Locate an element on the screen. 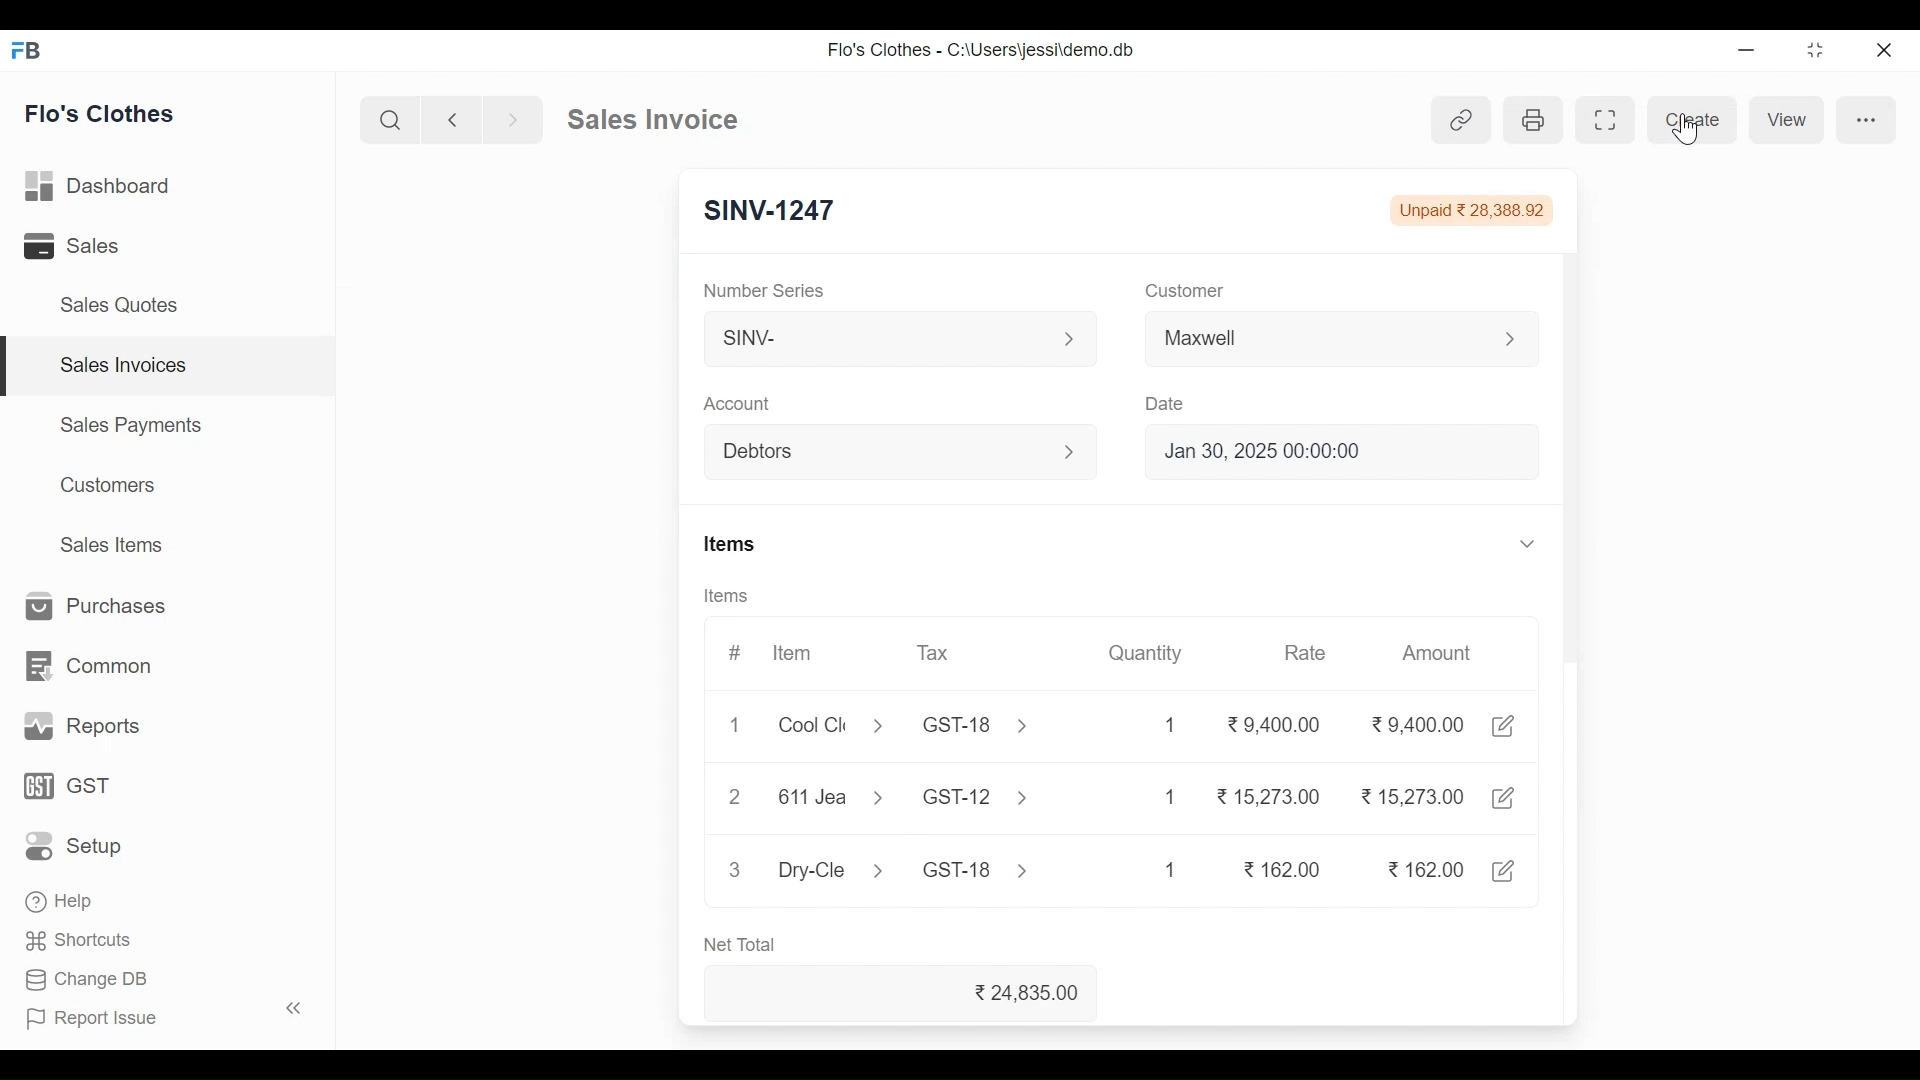  9,400.00 is located at coordinates (1274, 720).